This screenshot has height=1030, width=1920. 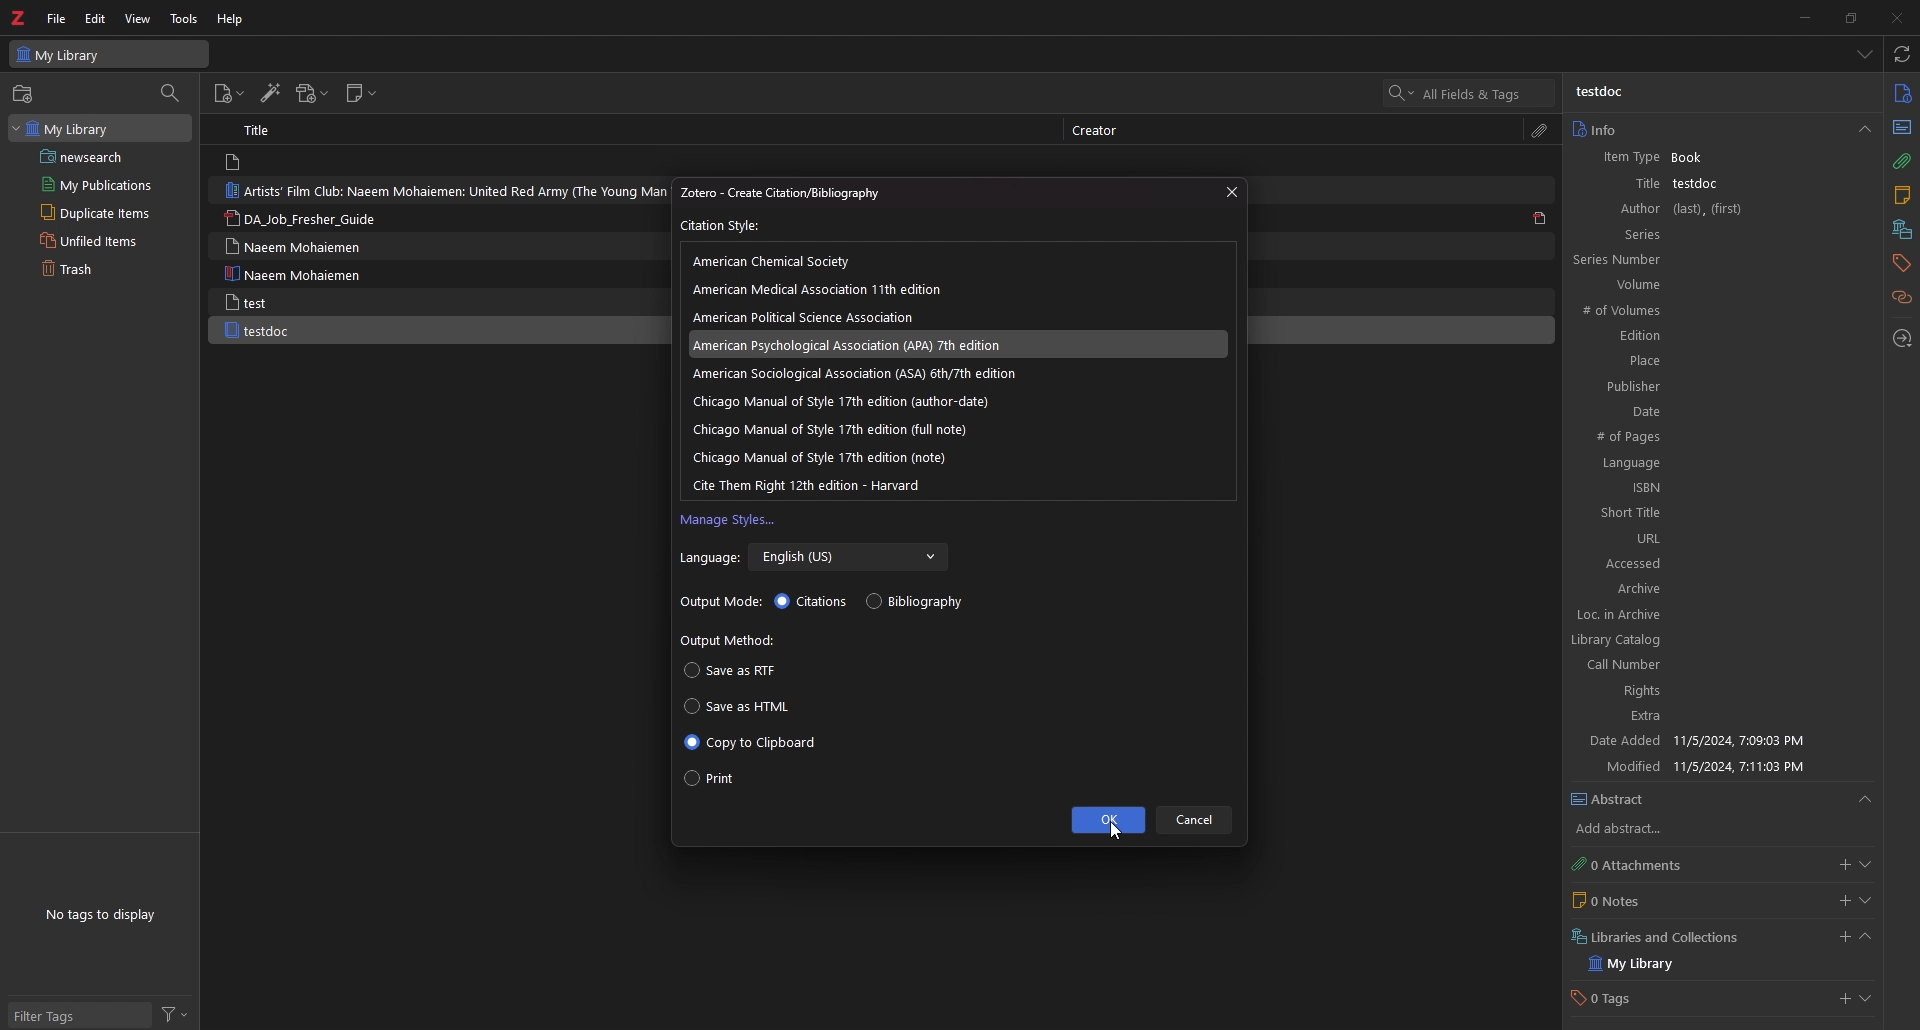 I want to click on DA_Job_Fresher_Guide, so click(x=310, y=220).